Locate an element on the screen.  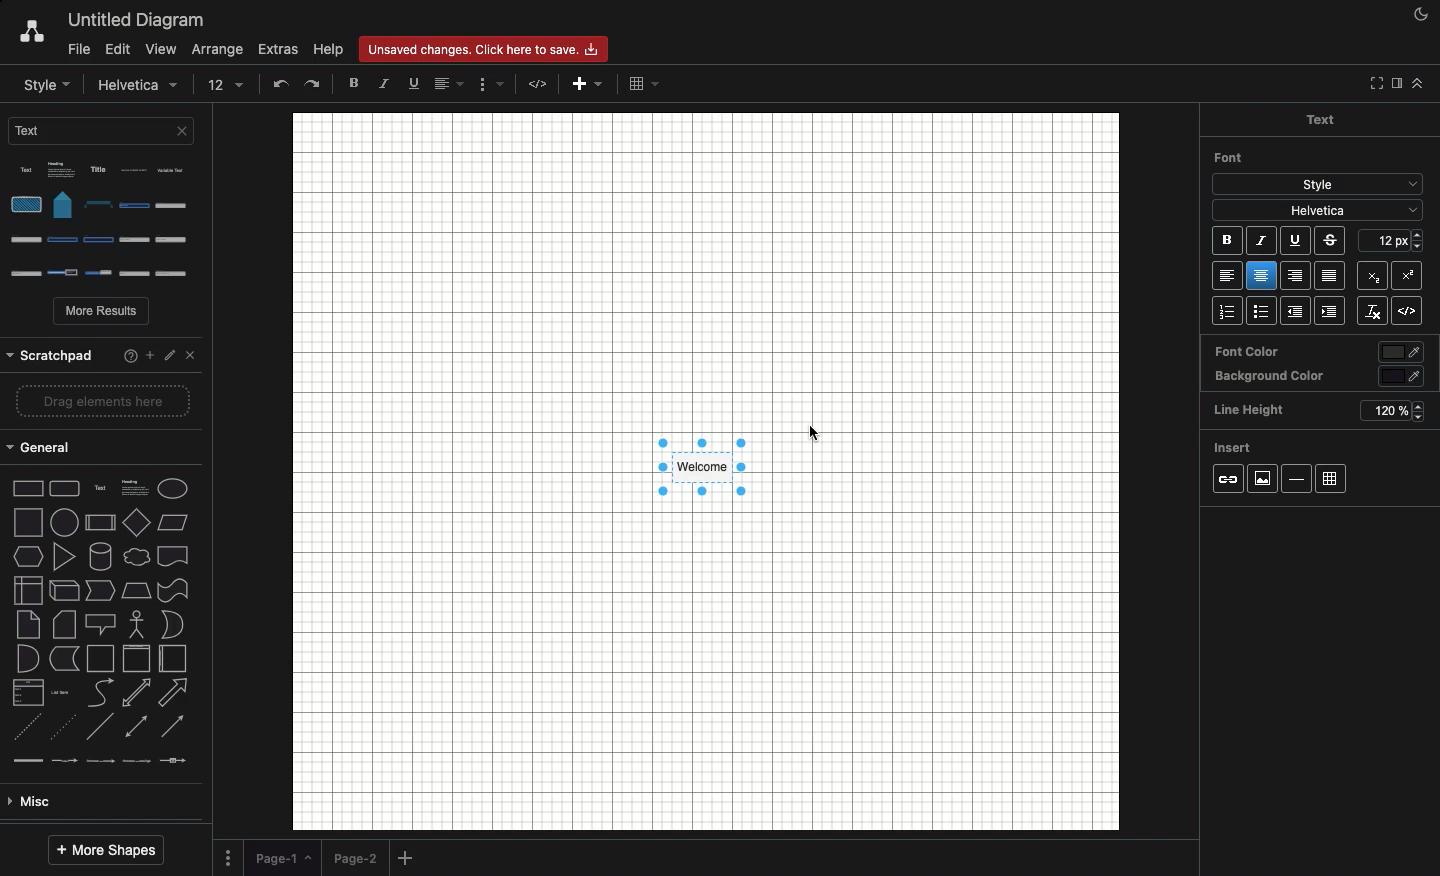
More shapes is located at coordinates (105, 851).